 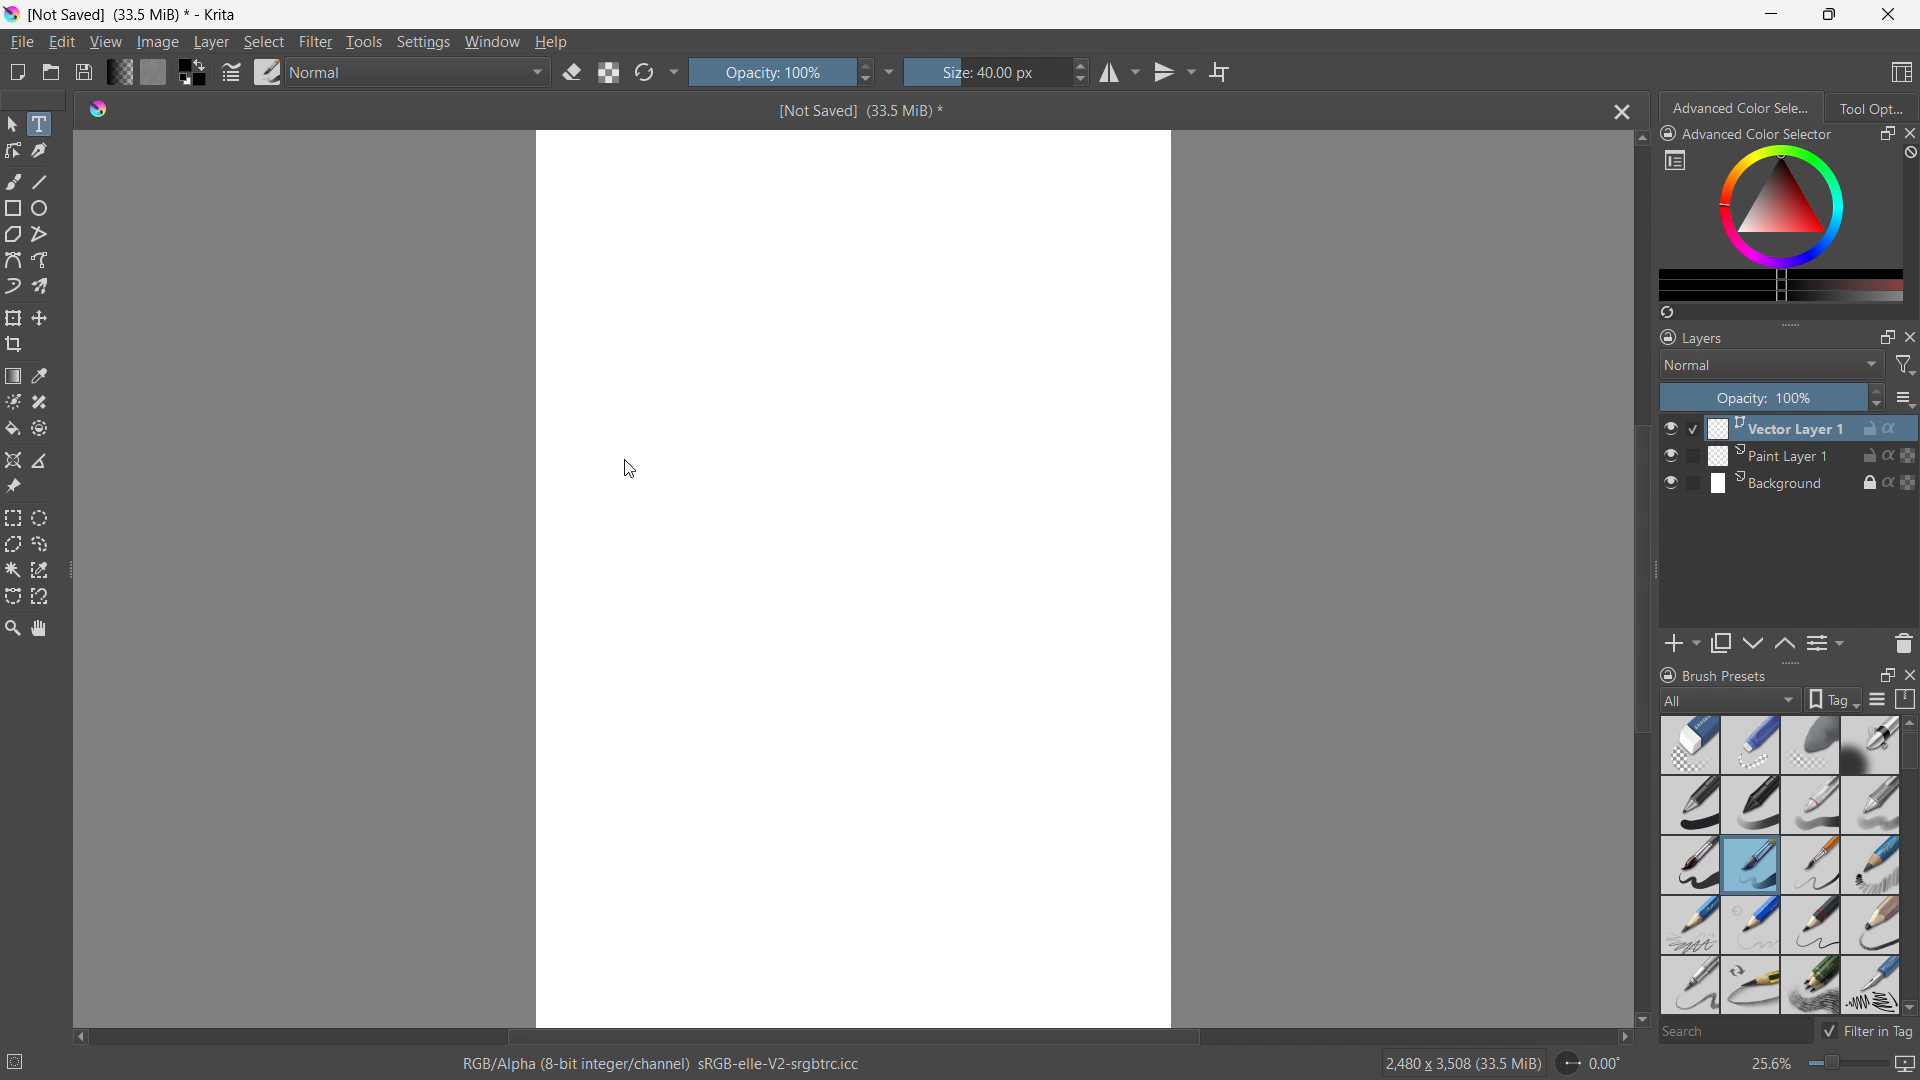 What do you see at coordinates (1908, 336) in the screenshot?
I see `close` at bounding box center [1908, 336].